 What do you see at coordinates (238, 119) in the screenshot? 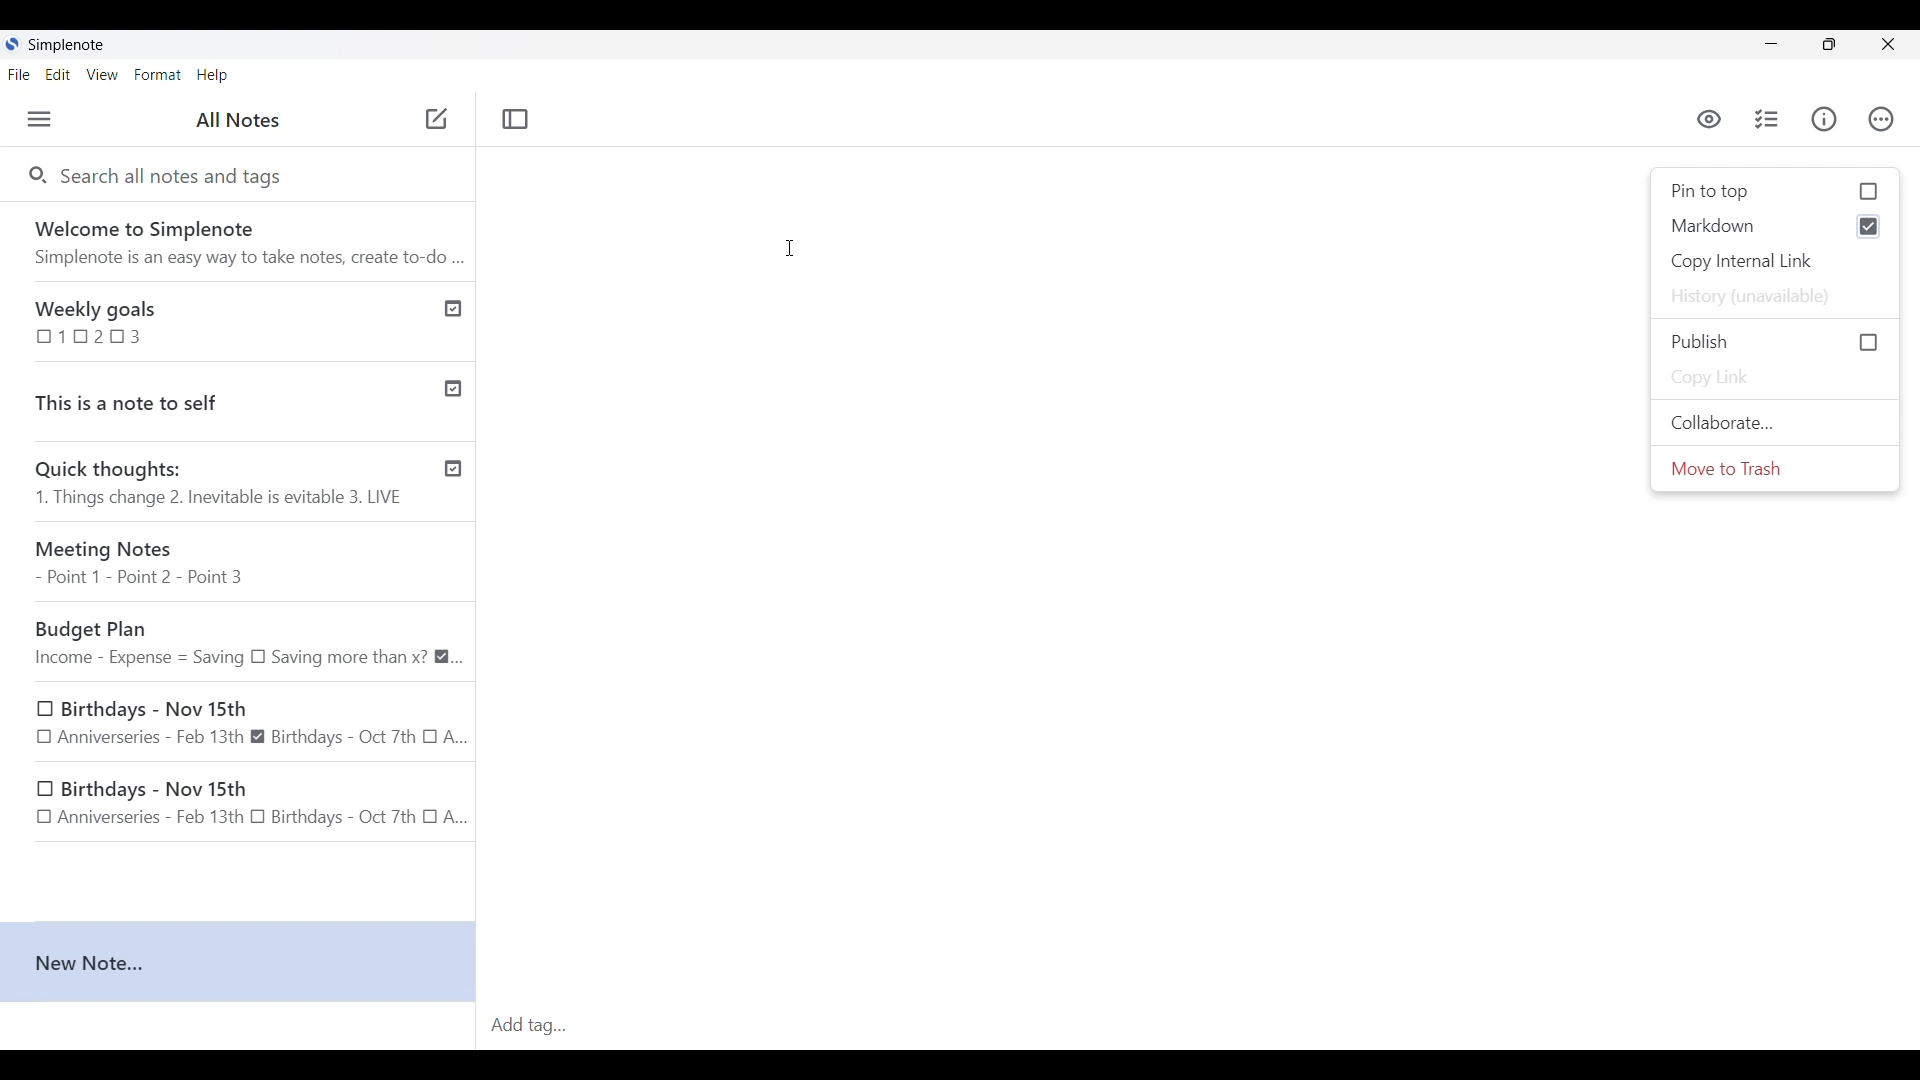
I see `Title of left panel` at bounding box center [238, 119].